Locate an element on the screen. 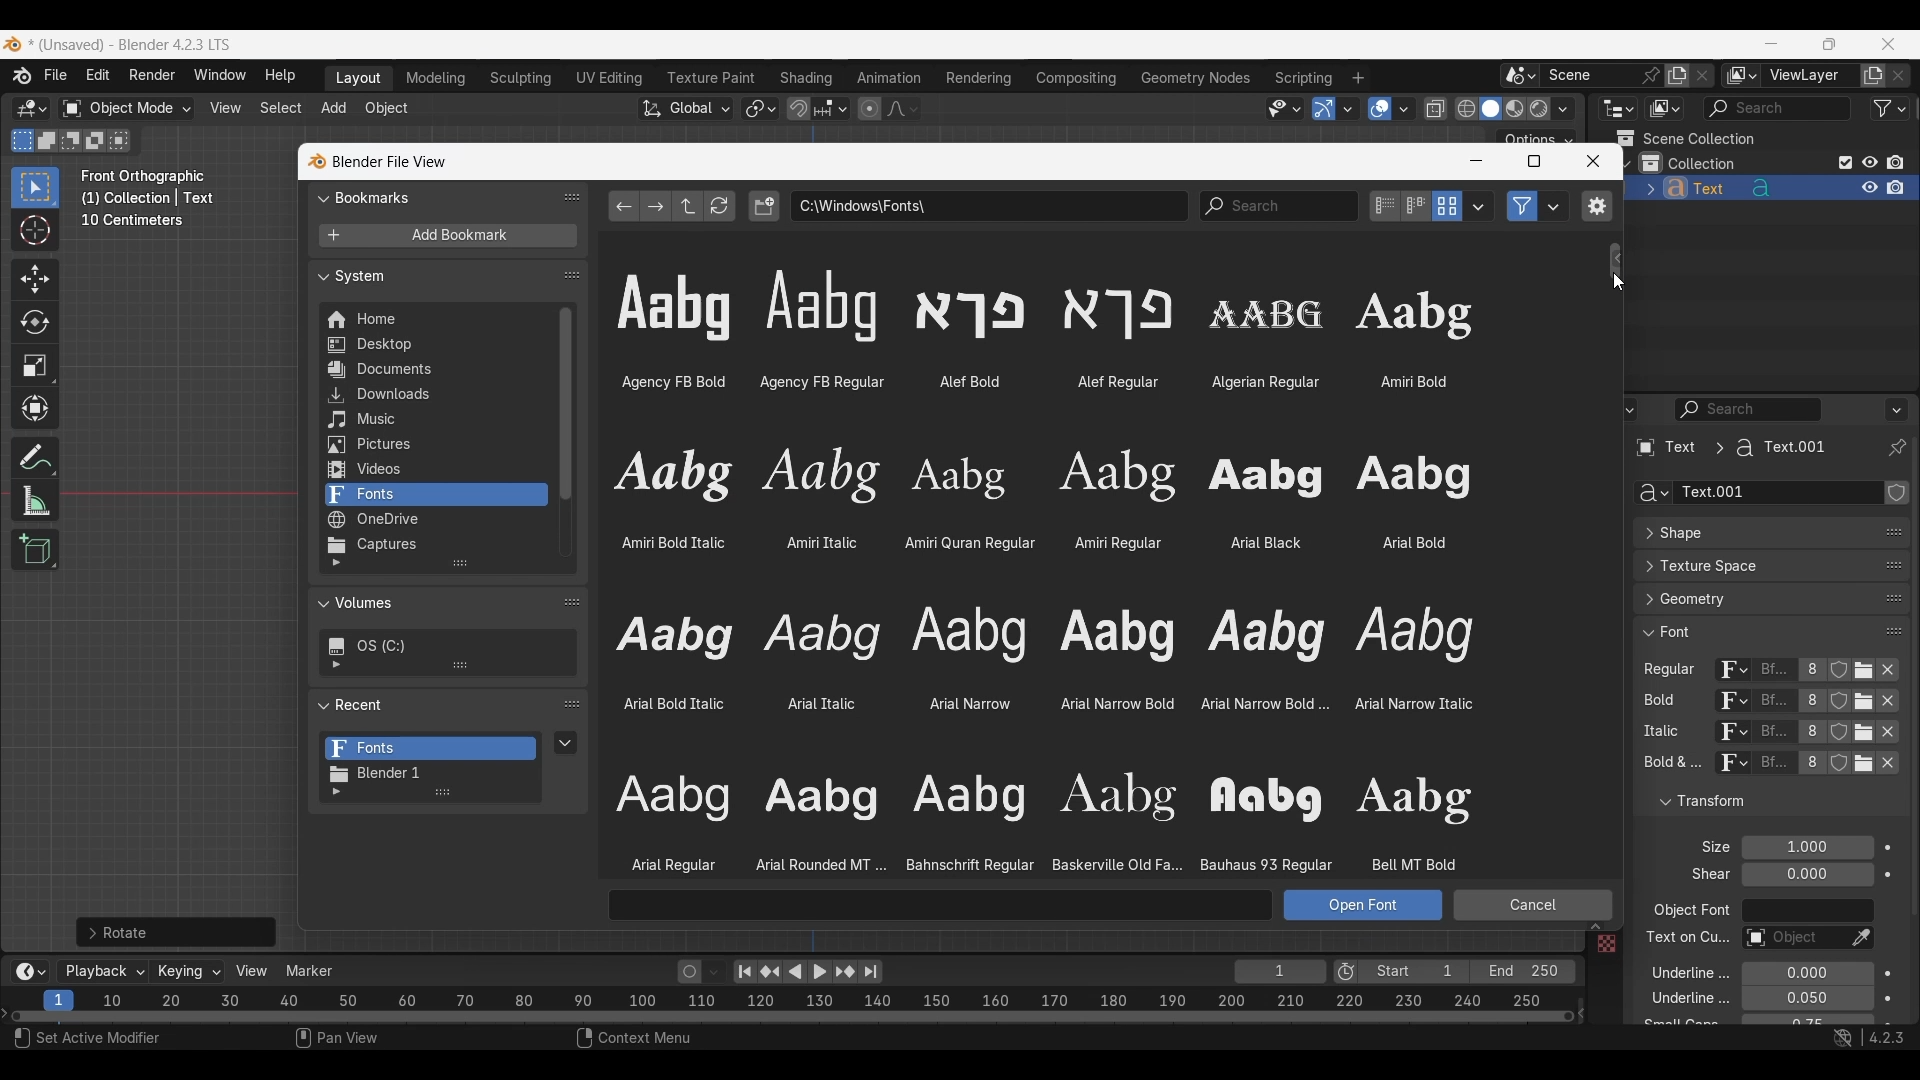  Font options is located at coordinates (1044, 570).